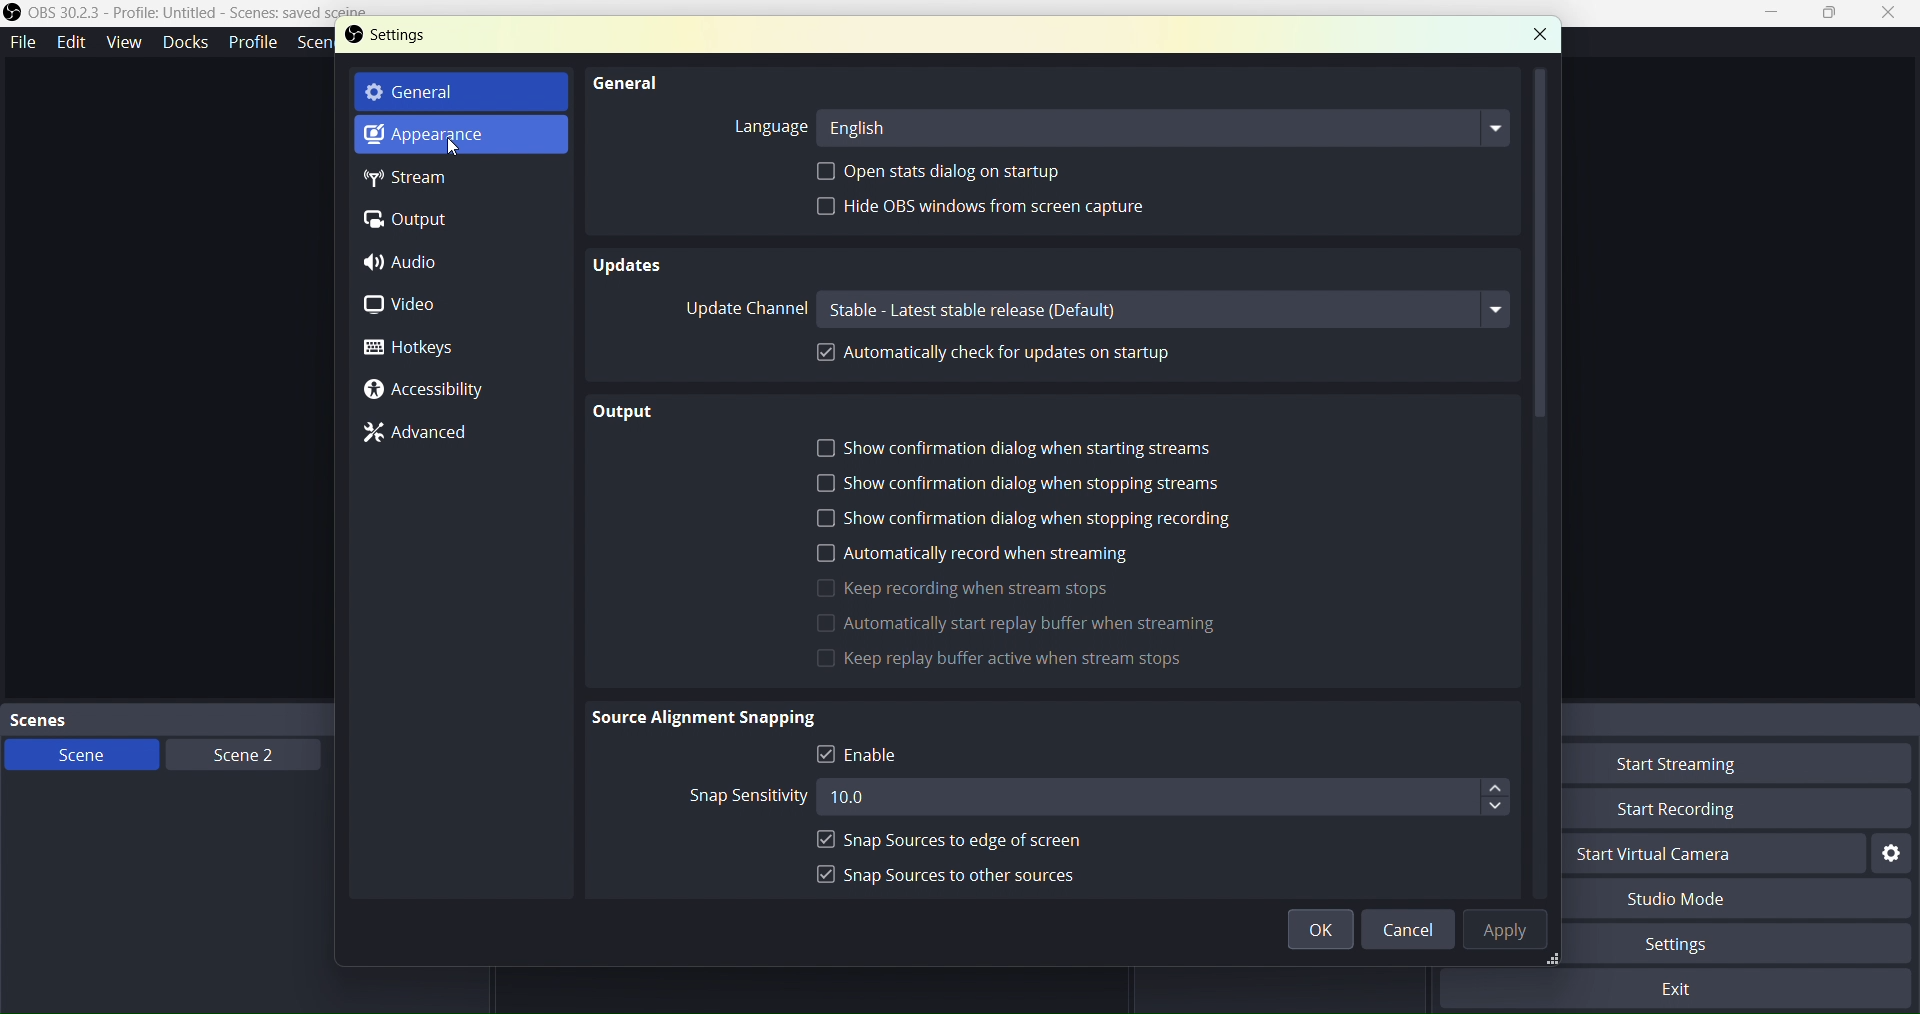 The height and width of the screenshot is (1014, 1920). Describe the element at coordinates (1706, 857) in the screenshot. I see `Start Virtual Camera` at that location.